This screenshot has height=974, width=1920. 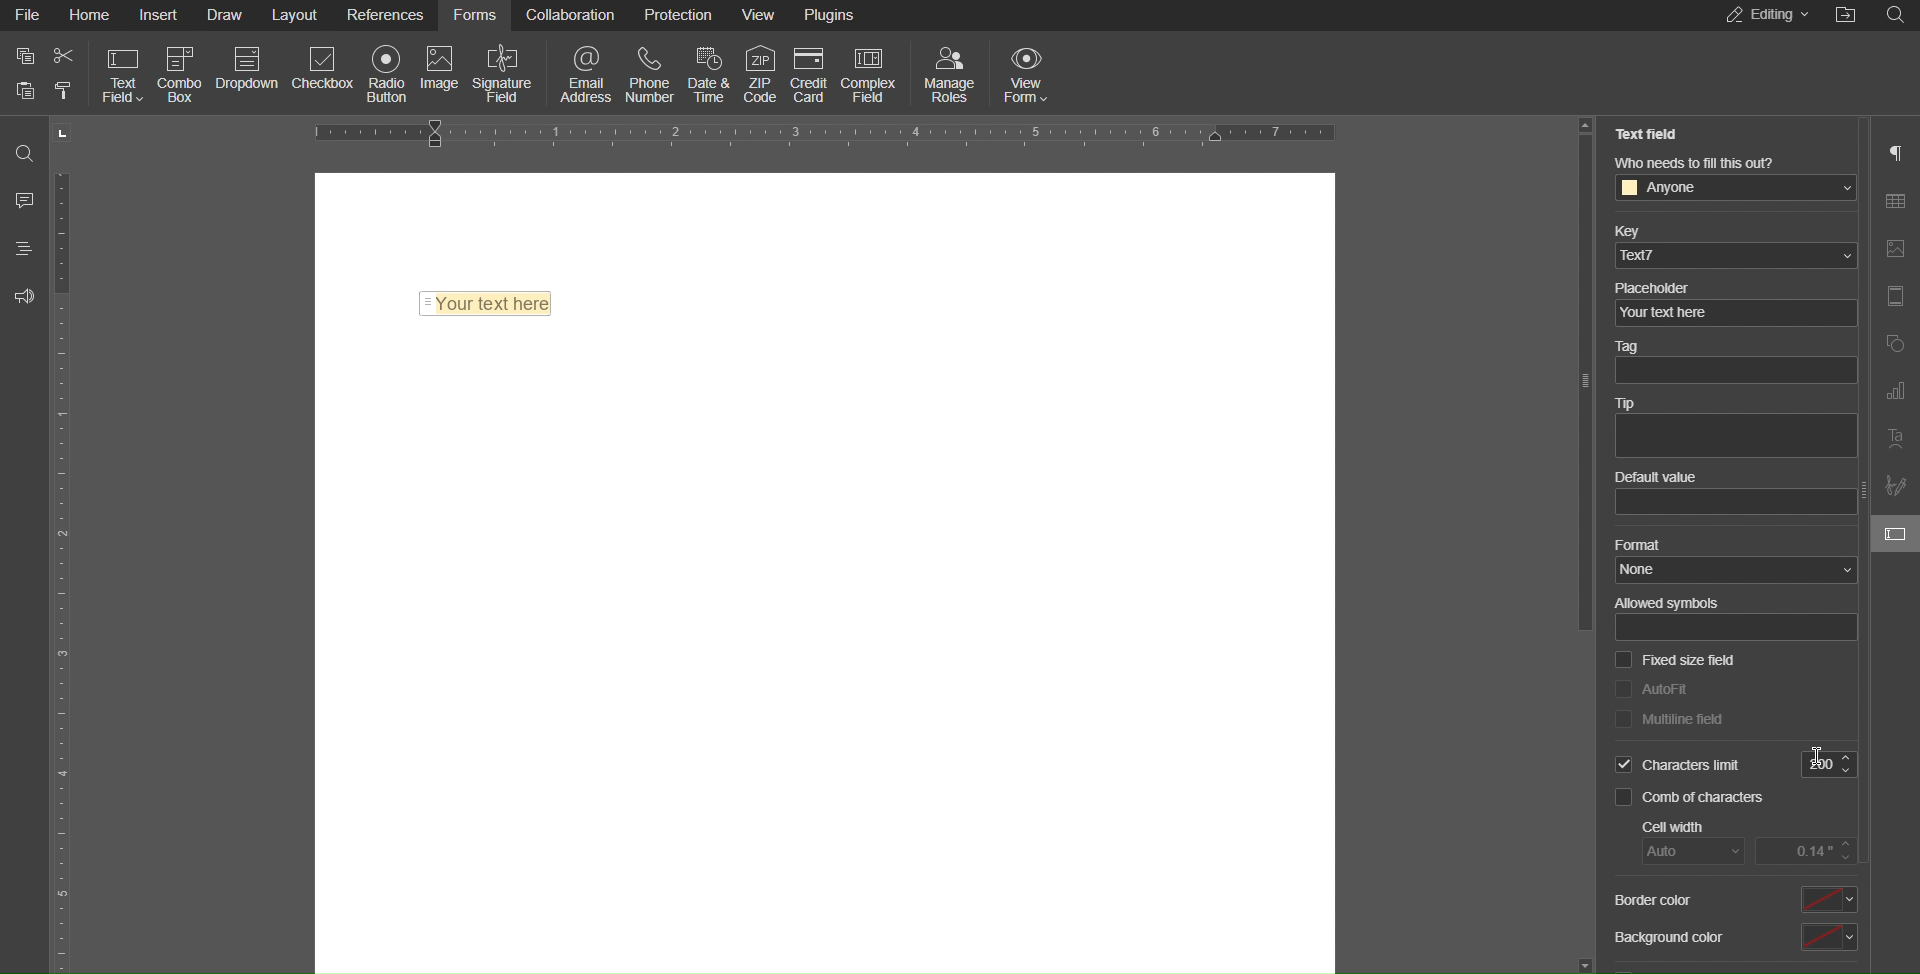 I want to click on Cell Width, so click(x=1752, y=842).